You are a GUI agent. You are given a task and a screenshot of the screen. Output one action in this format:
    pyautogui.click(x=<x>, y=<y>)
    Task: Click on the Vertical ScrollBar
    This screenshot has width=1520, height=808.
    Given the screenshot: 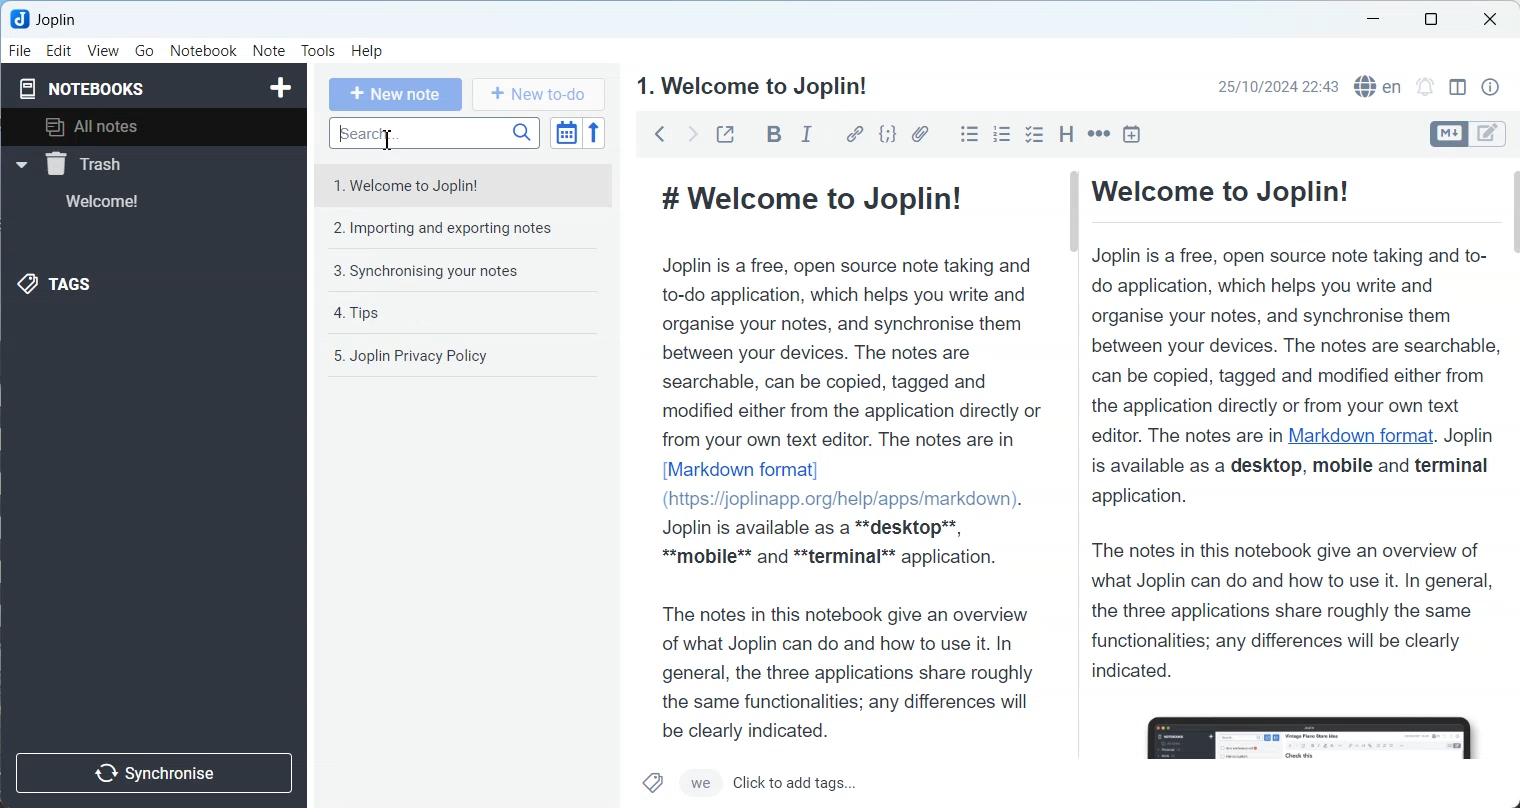 What is the action you would take?
    pyautogui.click(x=1072, y=373)
    